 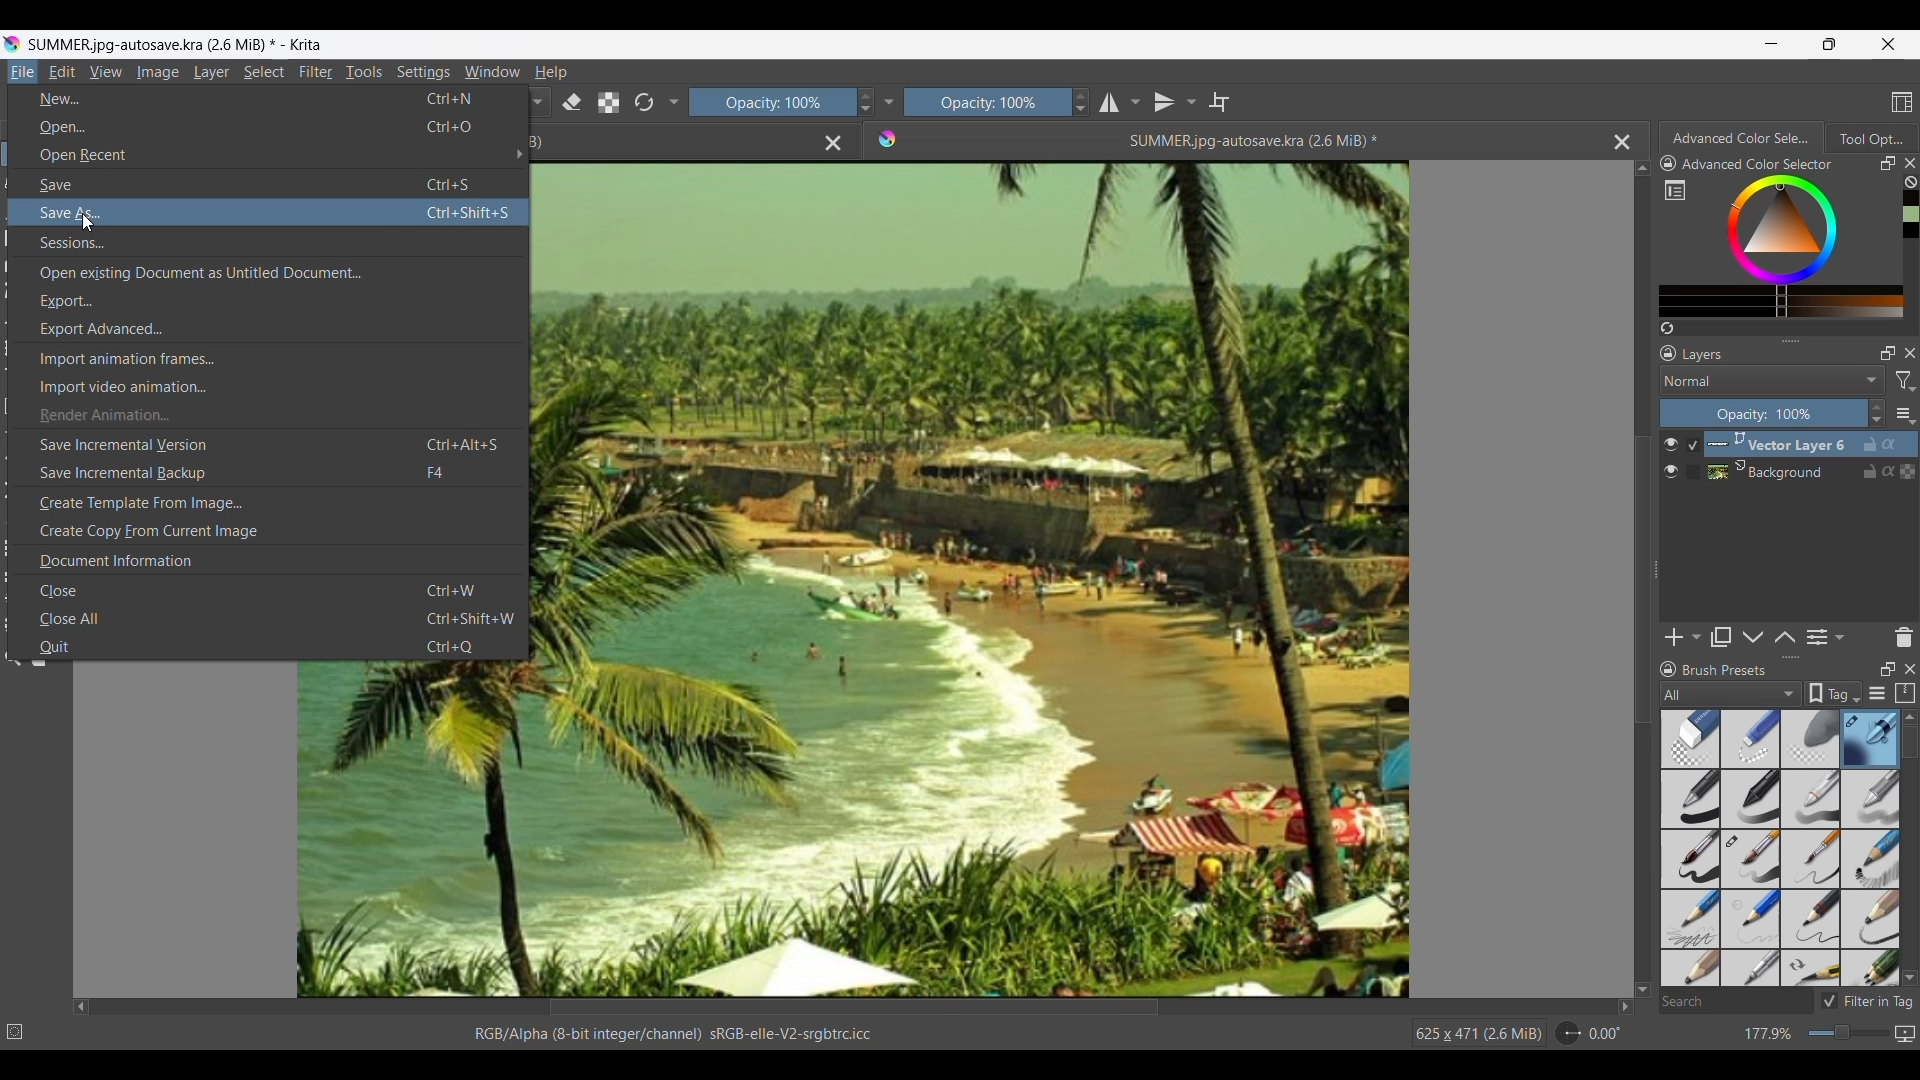 I want to click on Horizontal mirror tools and options, so click(x=1118, y=101).